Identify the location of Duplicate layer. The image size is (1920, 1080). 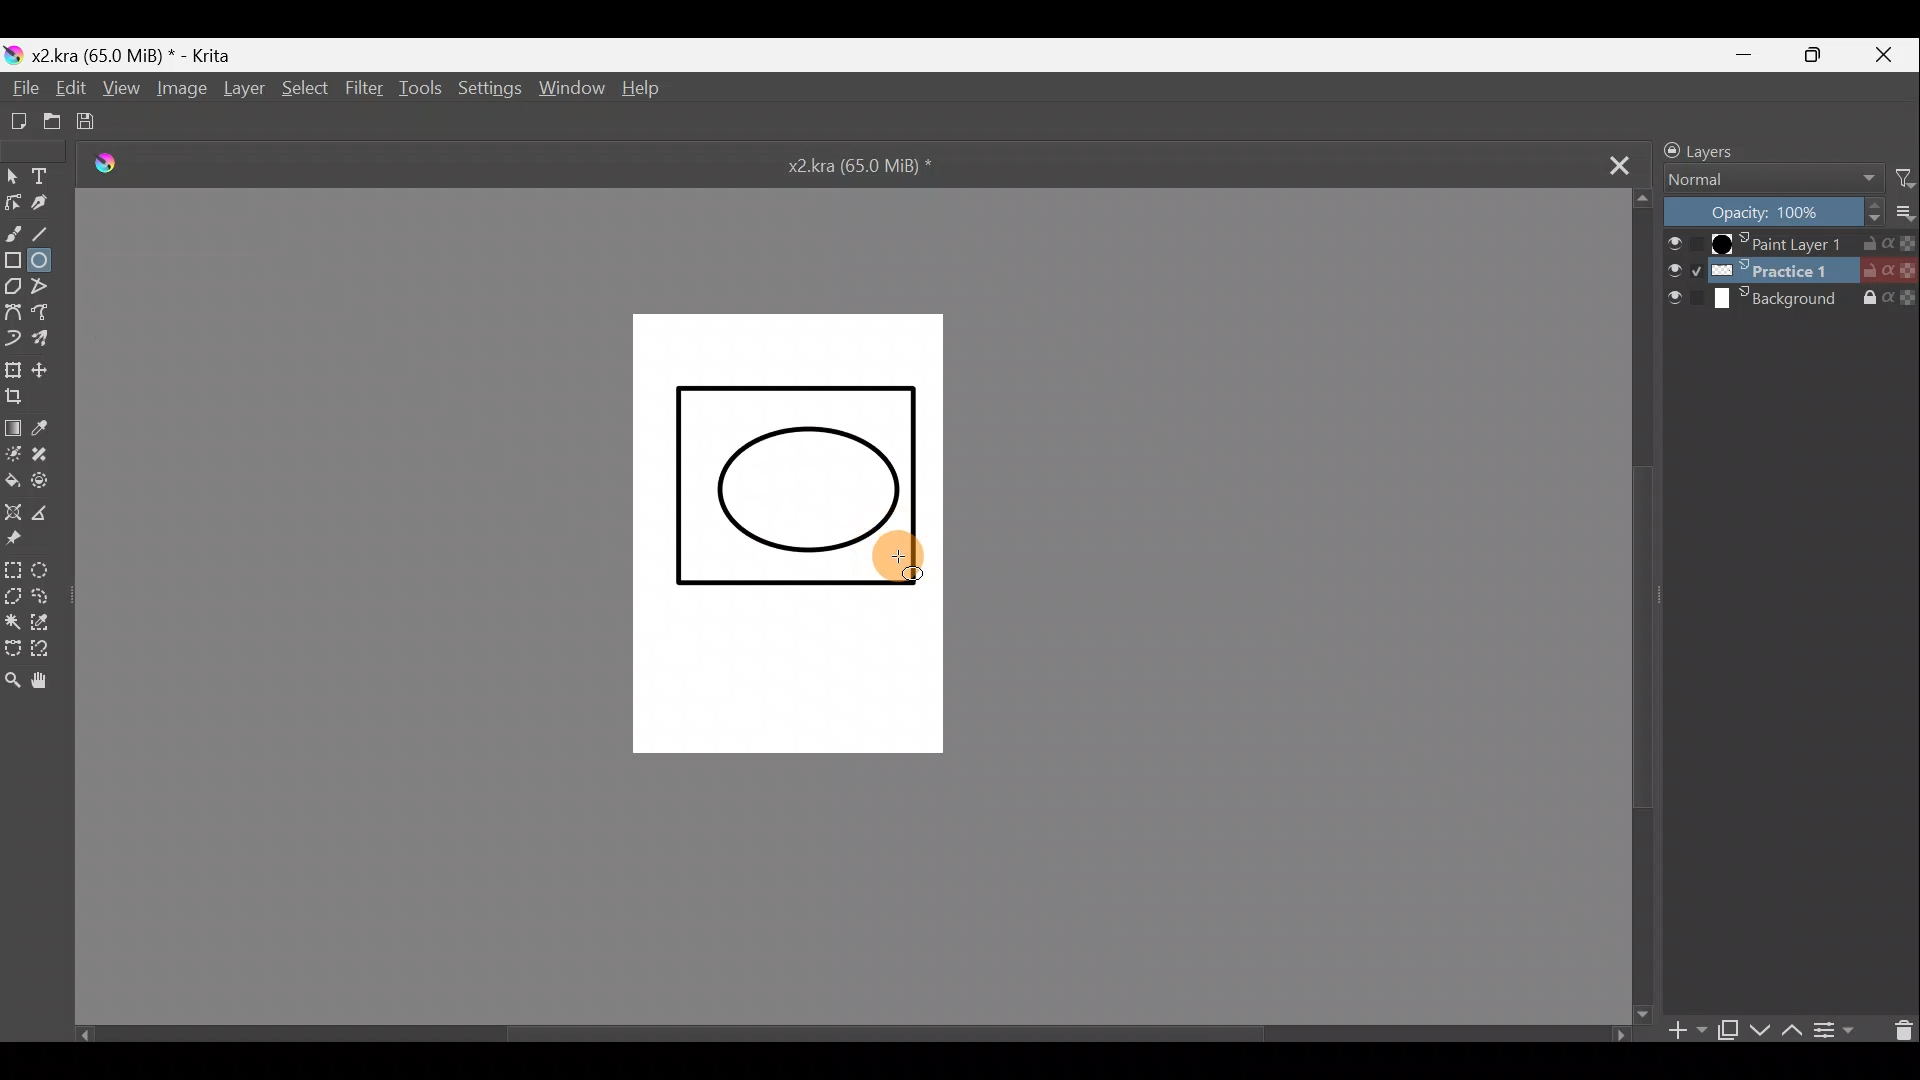
(1729, 1027).